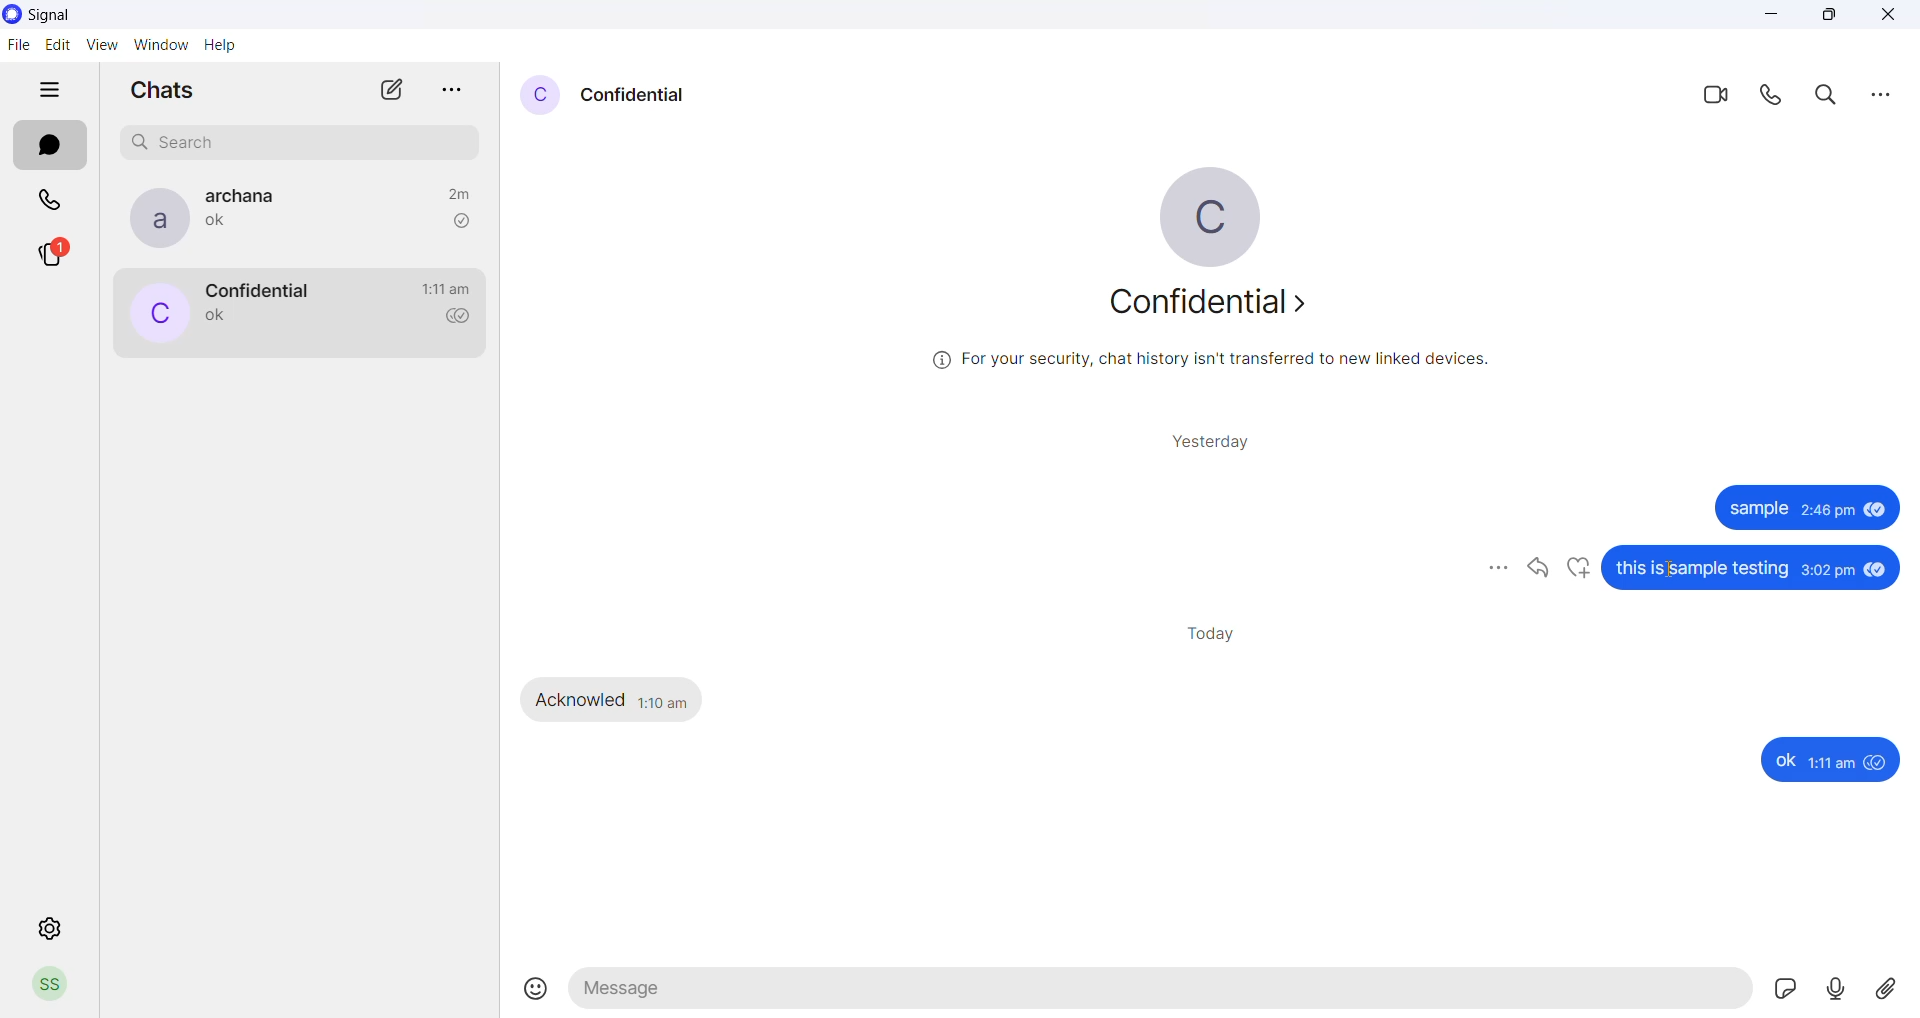 The width and height of the screenshot is (1920, 1018). What do you see at coordinates (453, 84) in the screenshot?
I see `more options` at bounding box center [453, 84].